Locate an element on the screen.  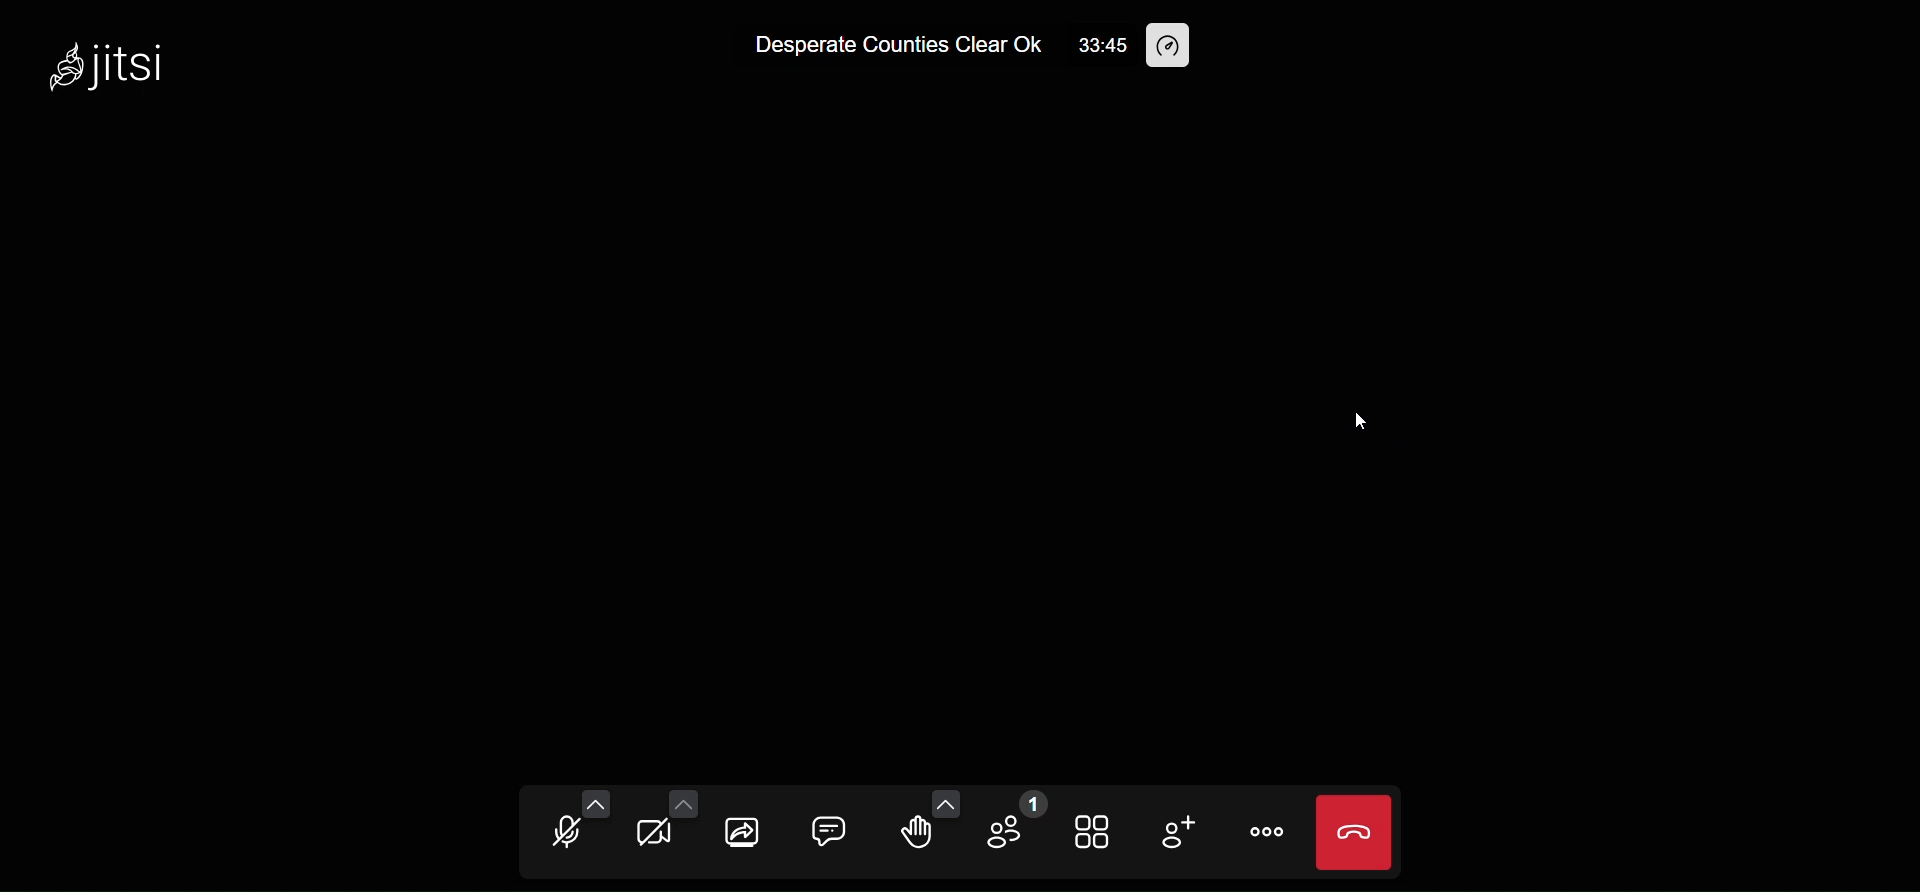
more audio setting is located at coordinates (599, 802).